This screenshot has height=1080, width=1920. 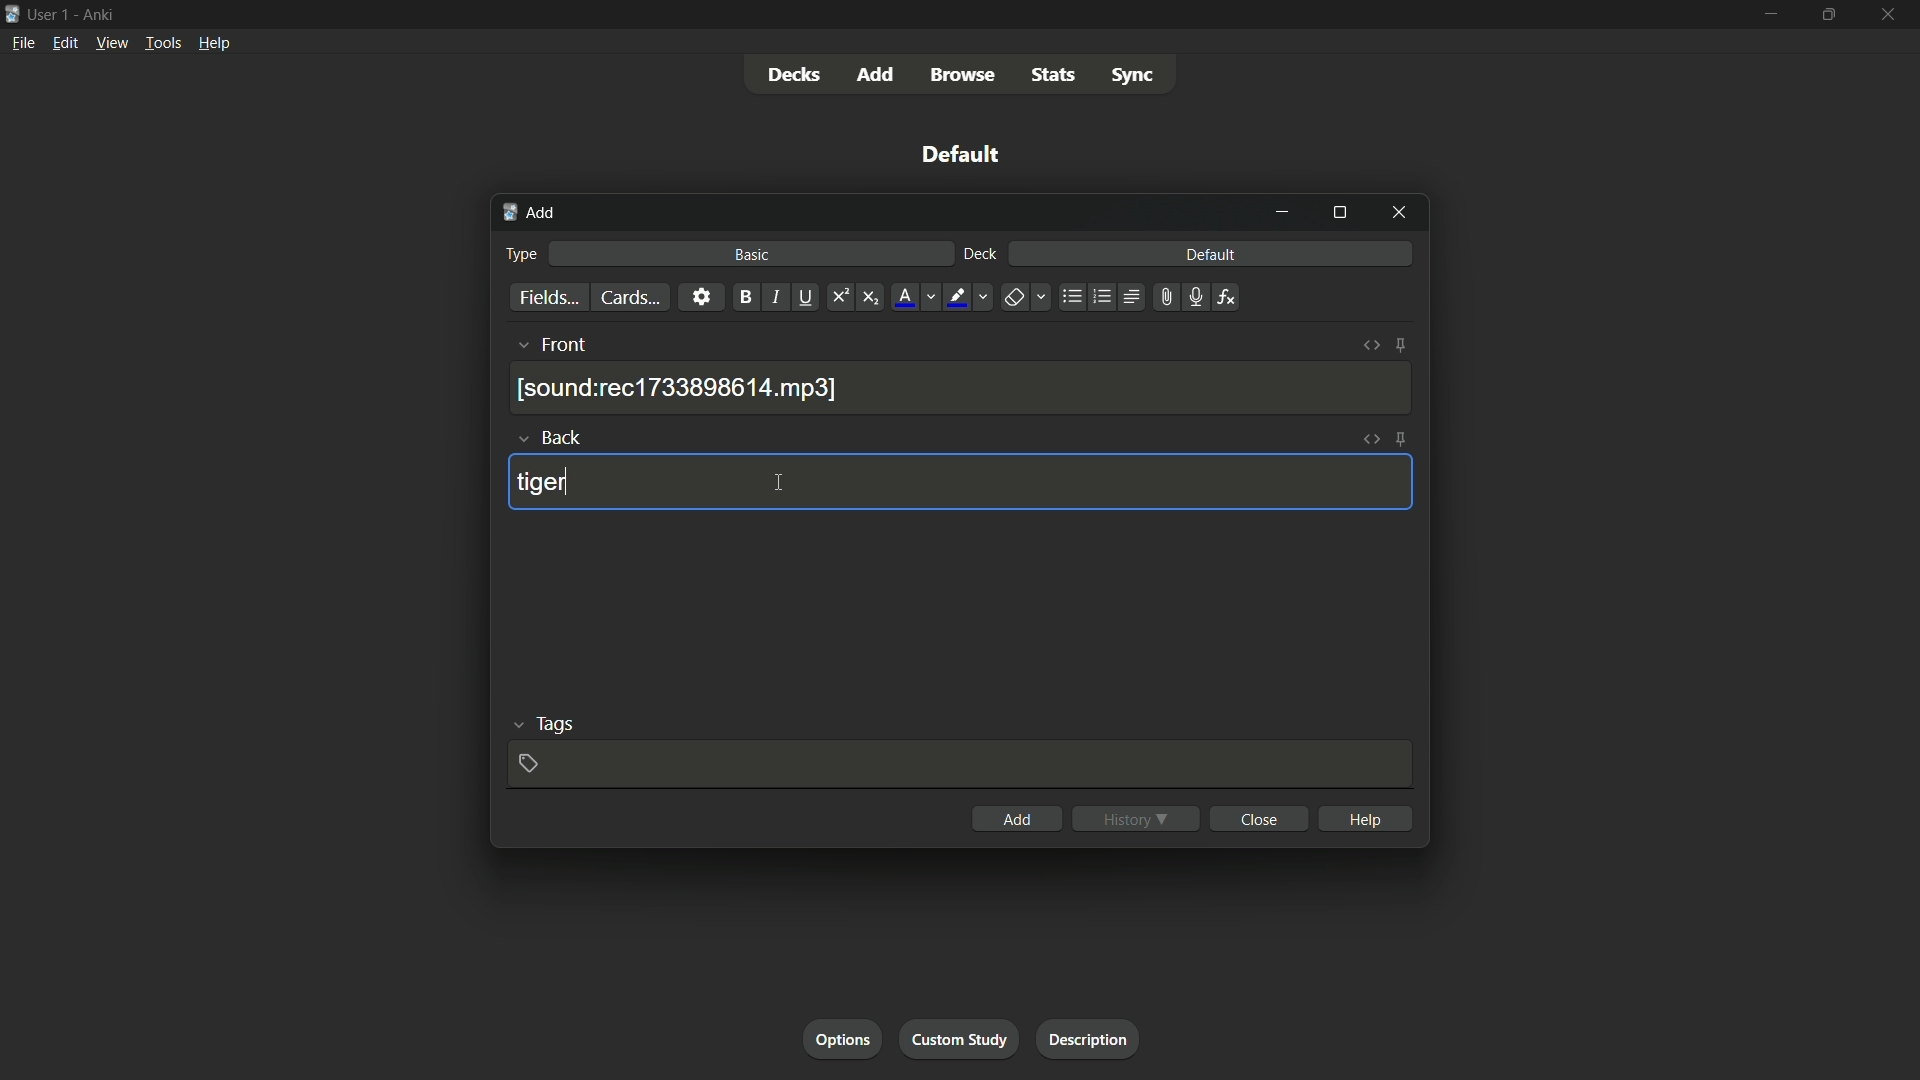 What do you see at coordinates (1371, 347) in the screenshot?
I see `toggle html editor` at bounding box center [1371, 347].